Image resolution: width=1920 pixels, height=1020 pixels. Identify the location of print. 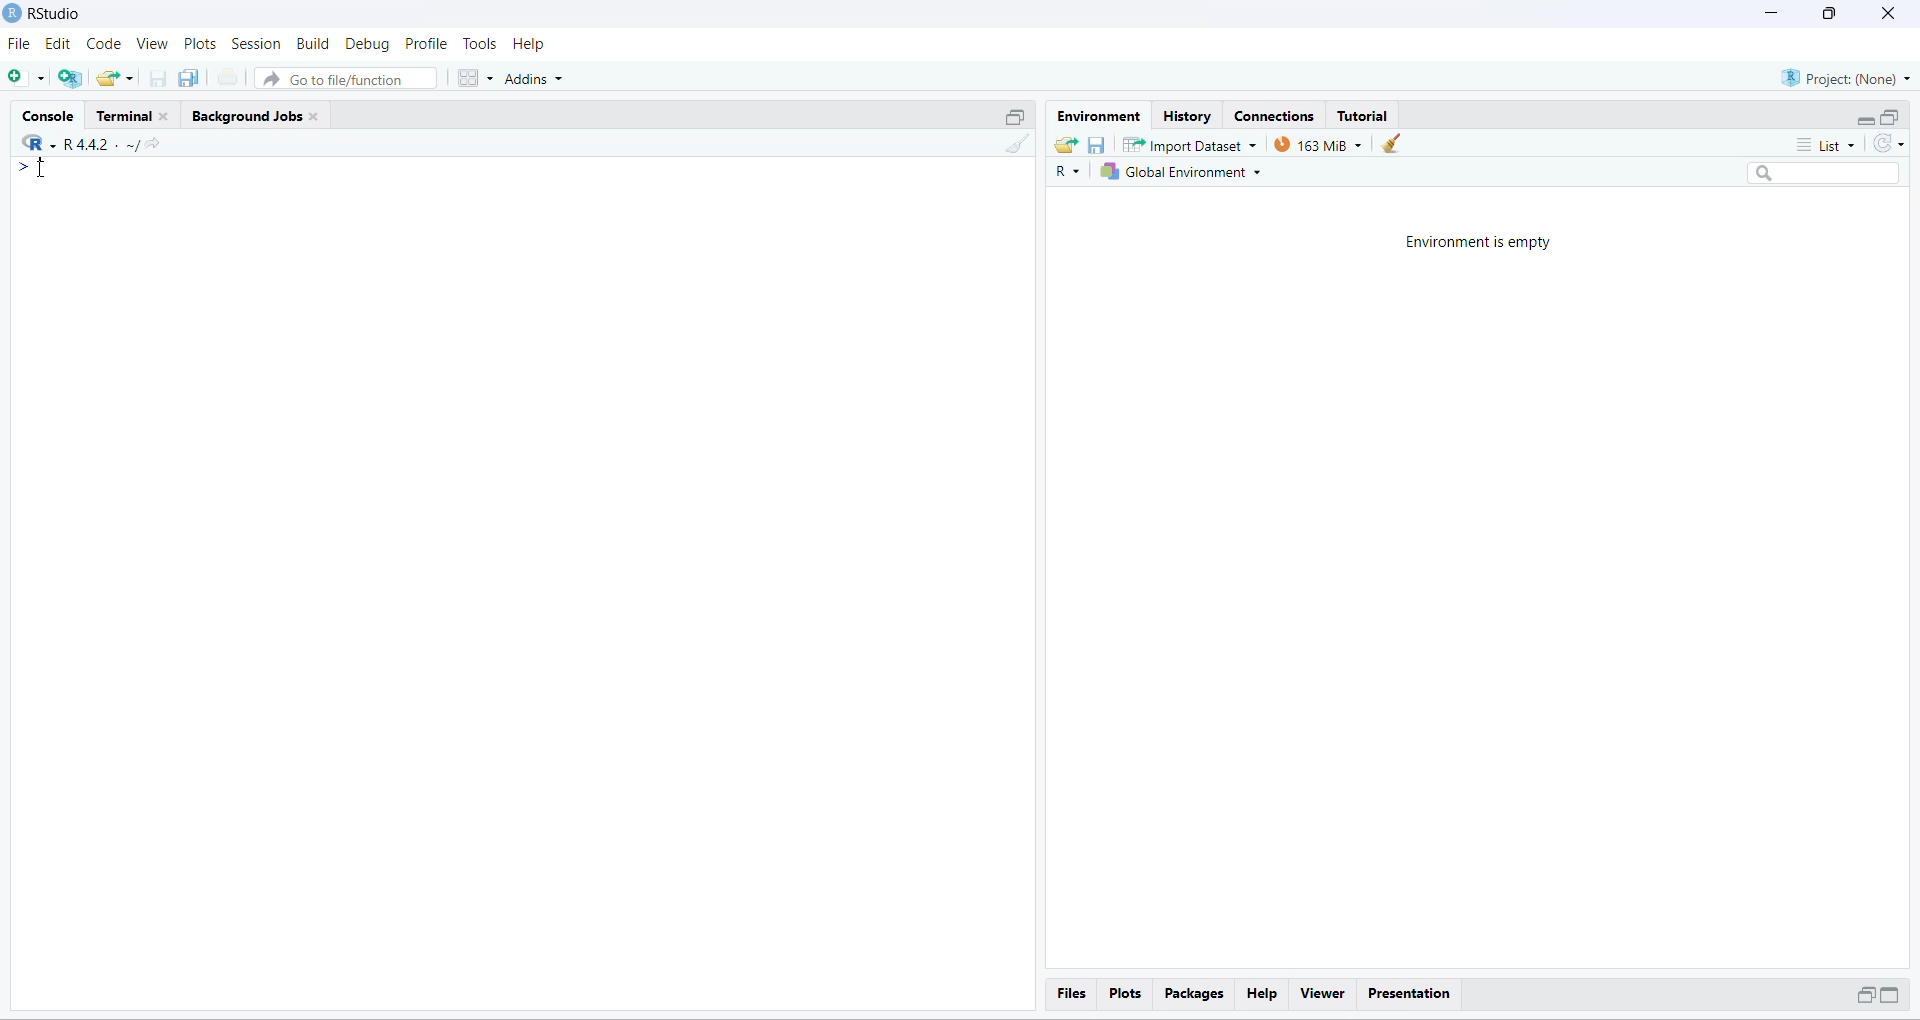
(228, 78).